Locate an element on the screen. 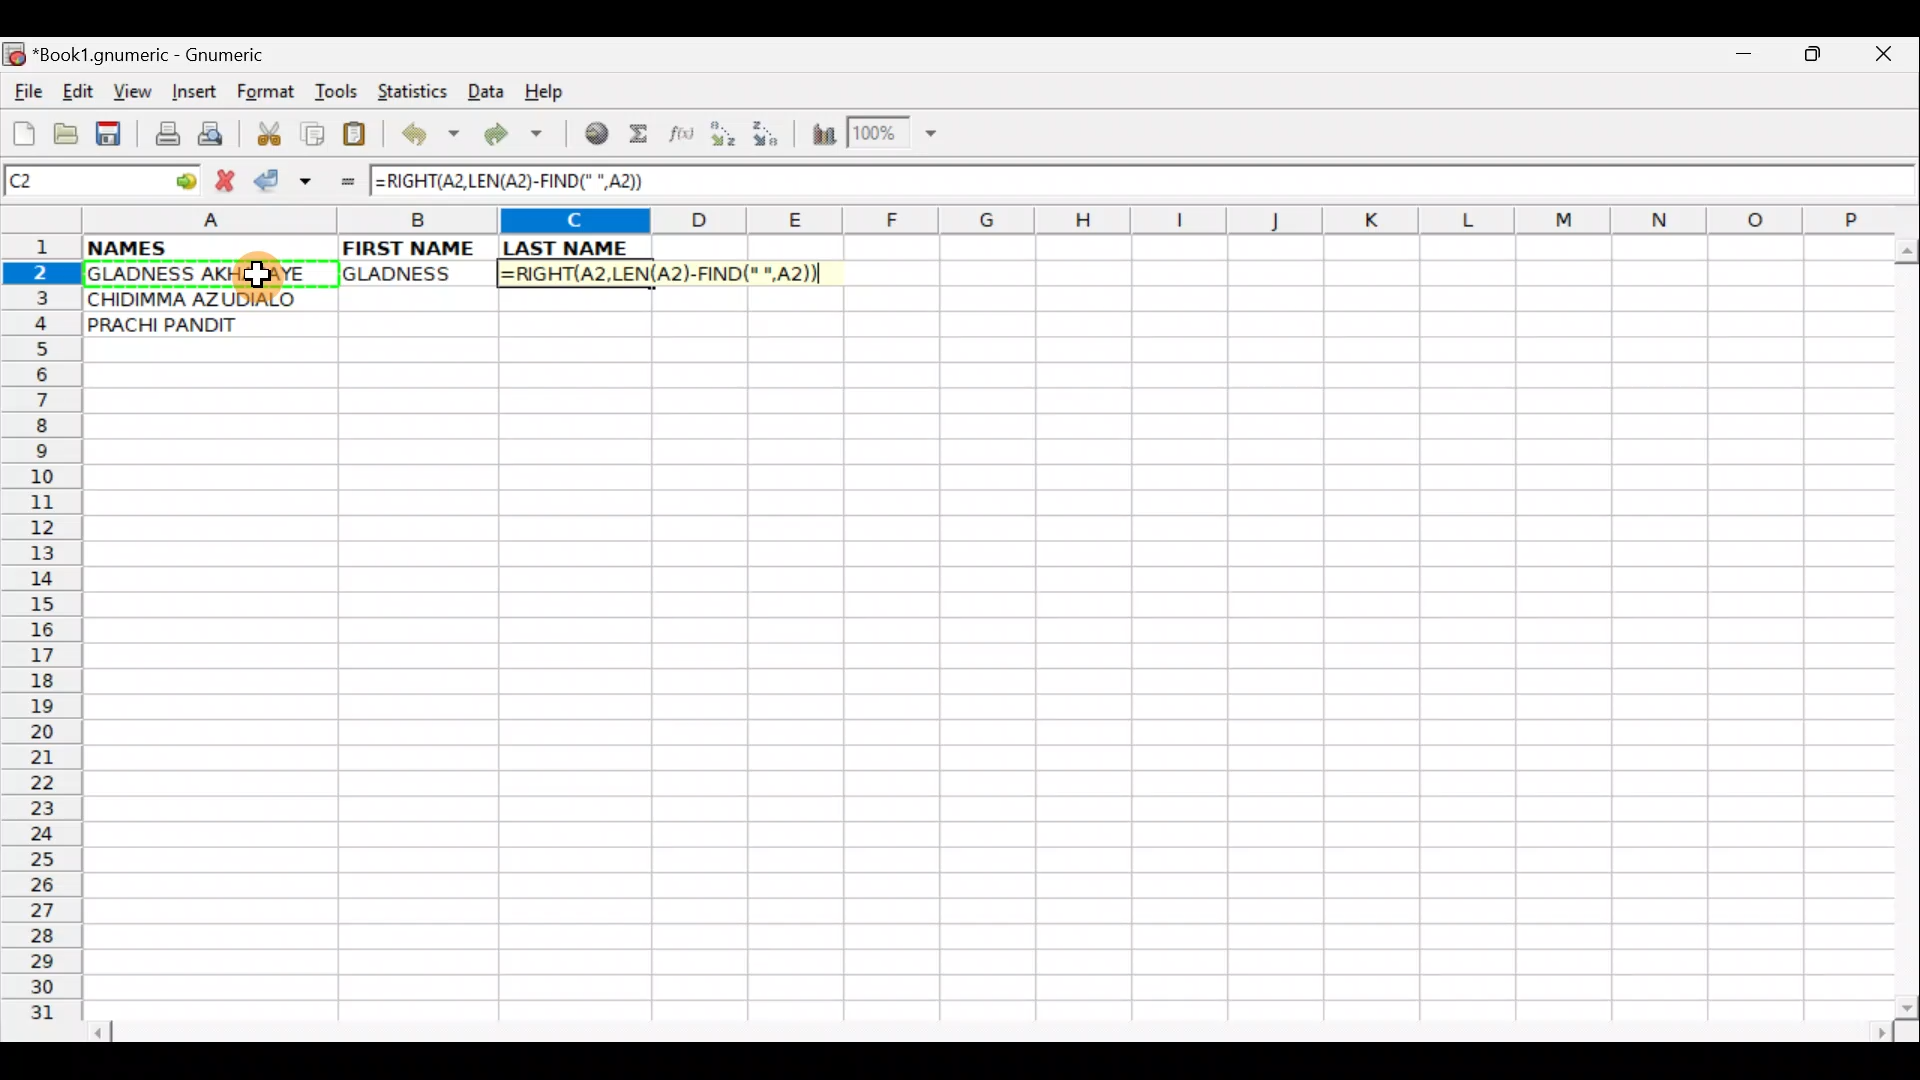 Image resolution: width=1920 pixels, height=1080 pixels. Undo last action is located at coordinates (433, 137).